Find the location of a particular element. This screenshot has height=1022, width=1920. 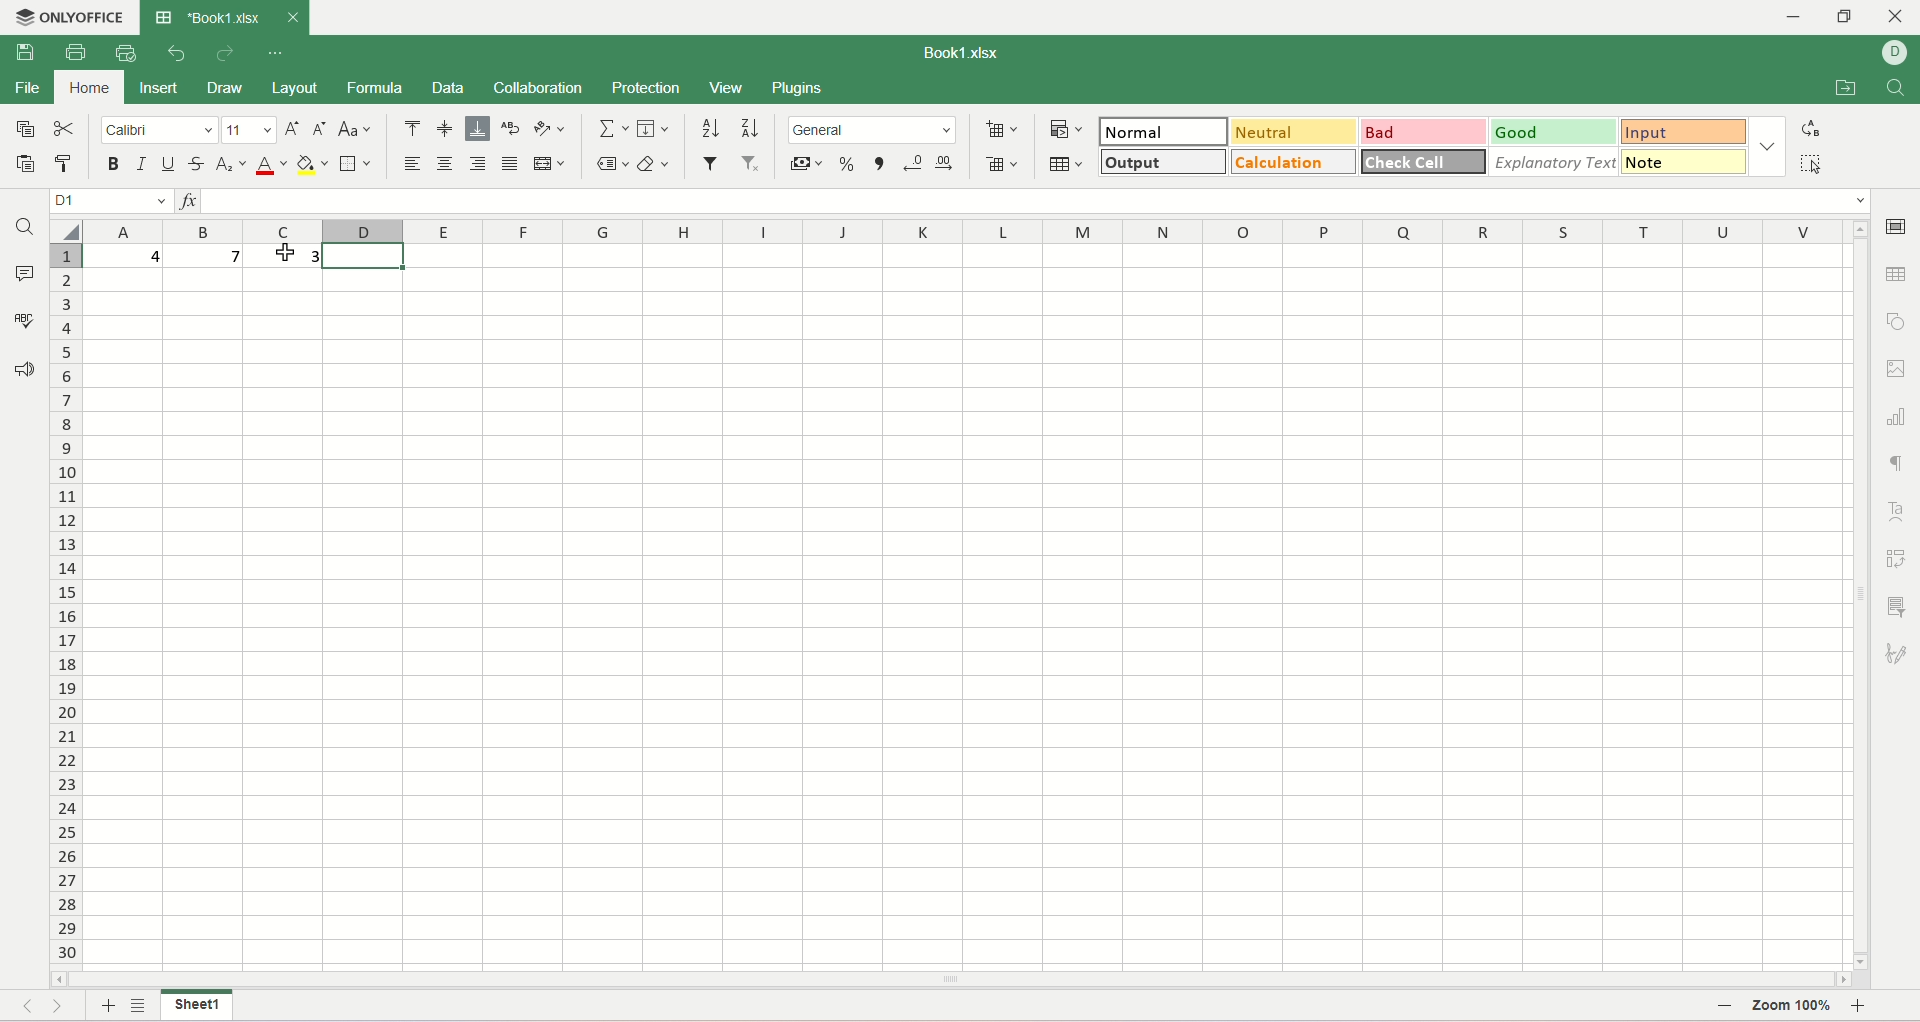

calculation is located at coordinates (1294, 161).